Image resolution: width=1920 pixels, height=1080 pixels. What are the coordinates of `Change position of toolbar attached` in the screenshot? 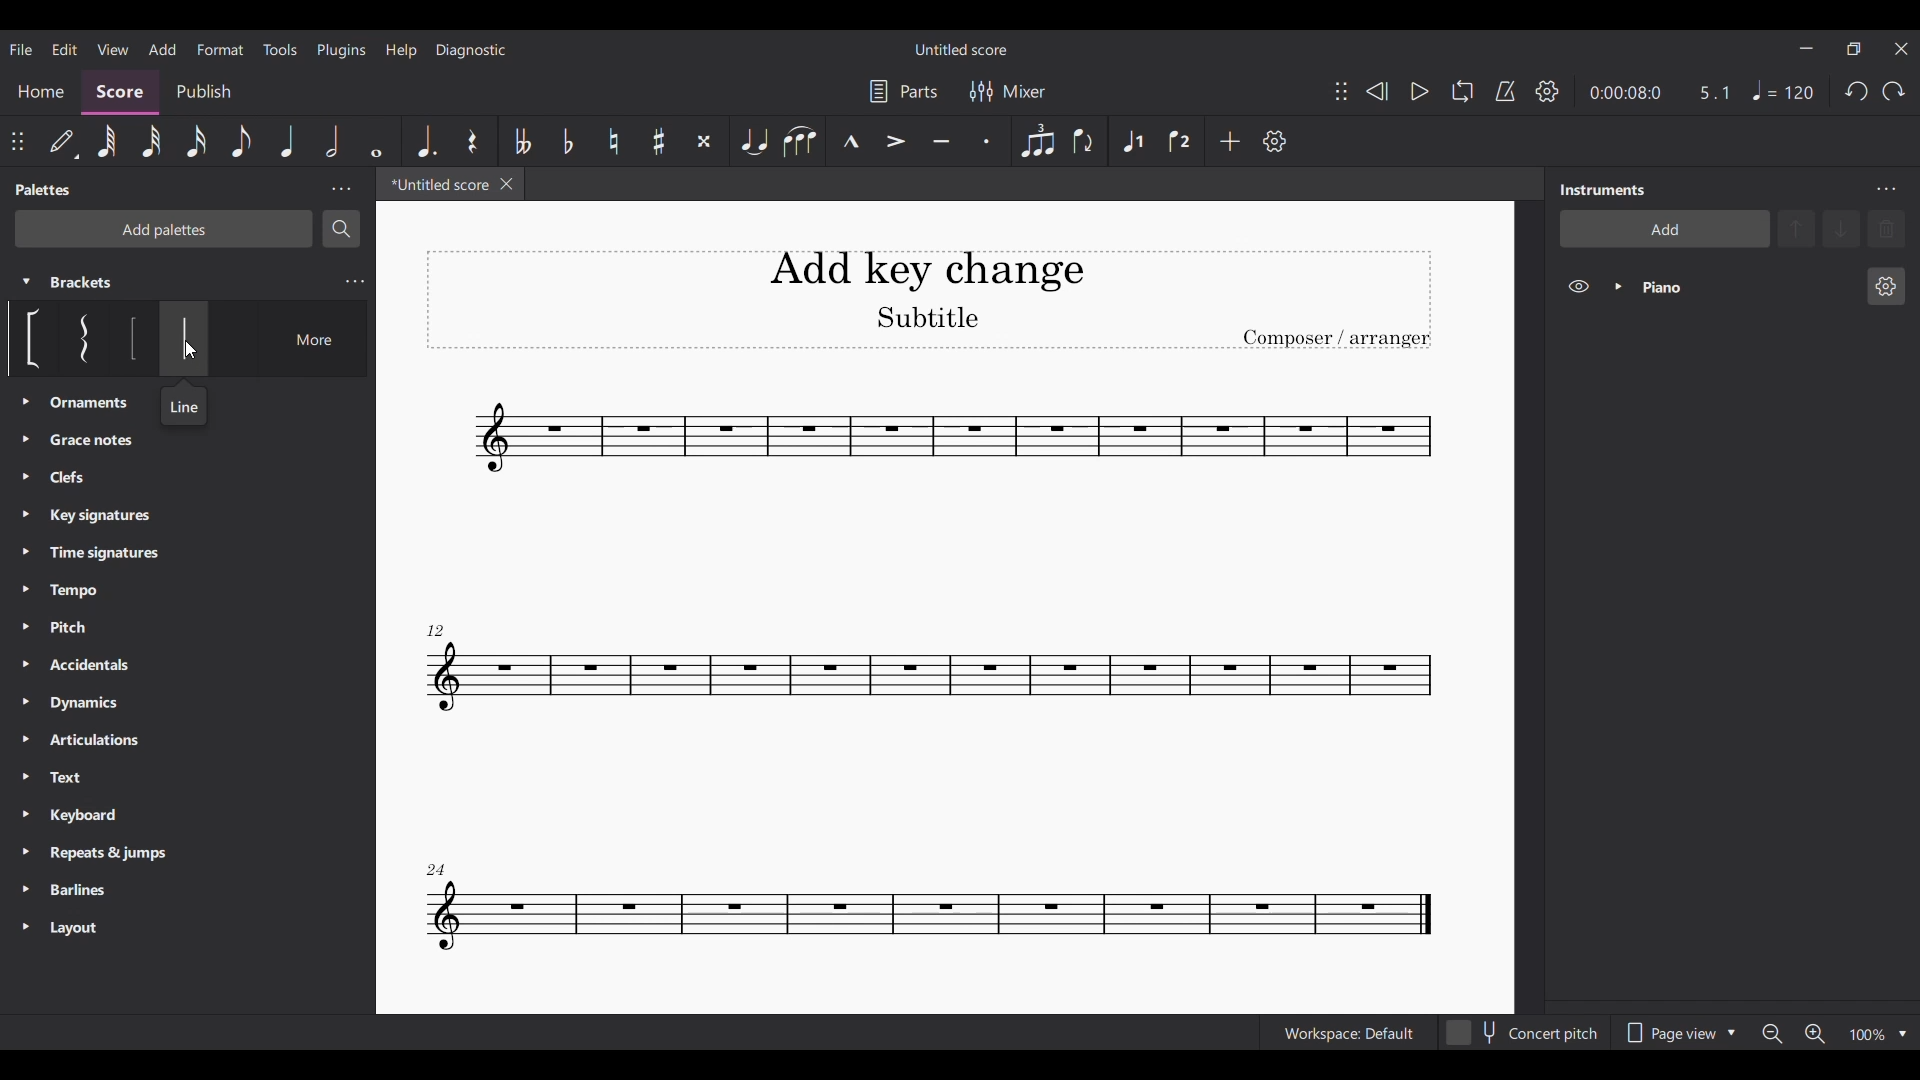 It's located at (1341, 91).